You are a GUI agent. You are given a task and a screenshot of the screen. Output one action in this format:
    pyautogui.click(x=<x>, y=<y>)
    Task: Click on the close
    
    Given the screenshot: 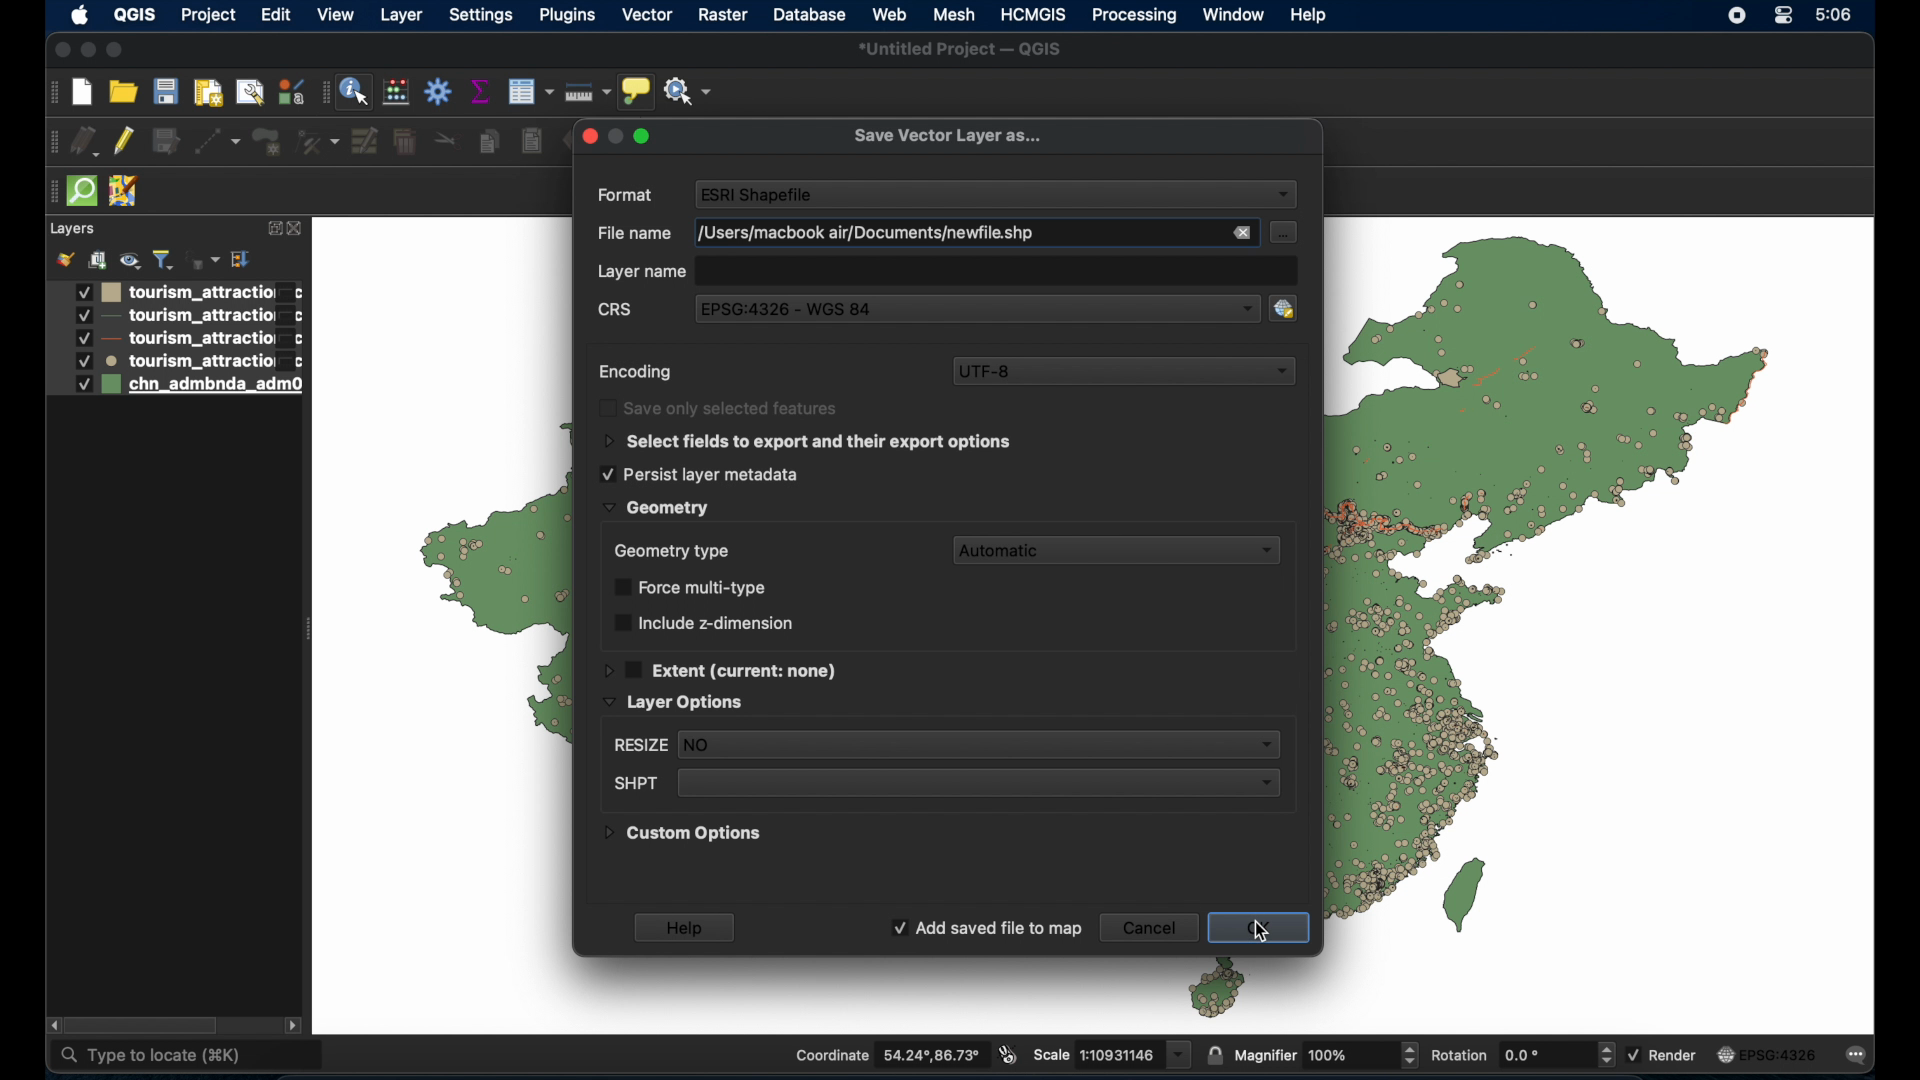 What is the action you would take?
    pyautogui.click(x=1239, y=234)
    